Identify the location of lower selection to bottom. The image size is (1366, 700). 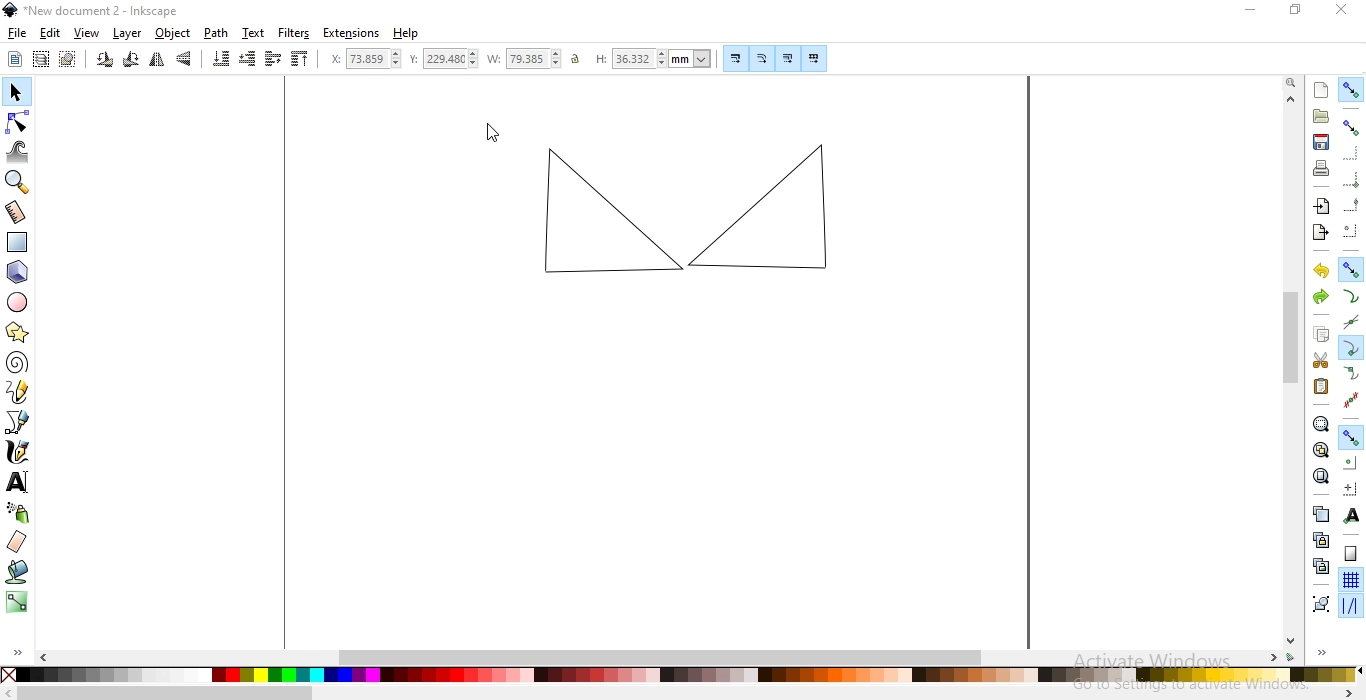
(222, 59).